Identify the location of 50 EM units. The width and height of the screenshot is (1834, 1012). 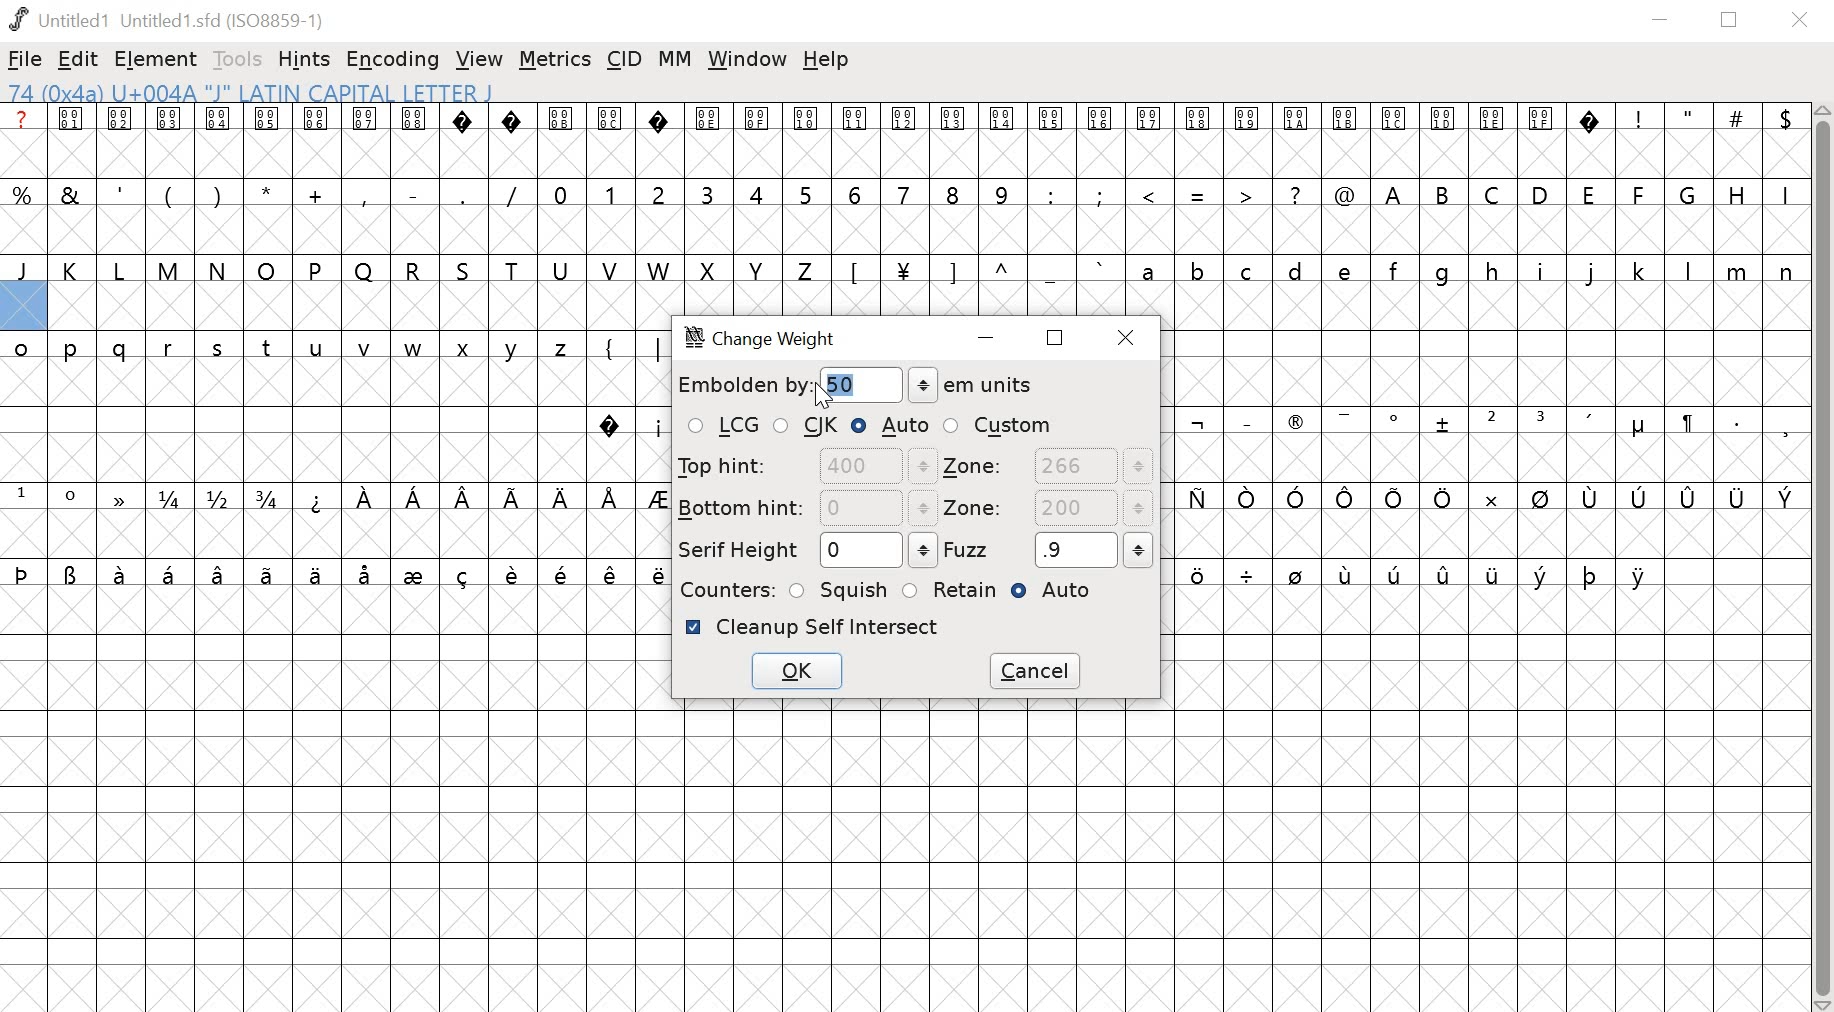
(844, 385).